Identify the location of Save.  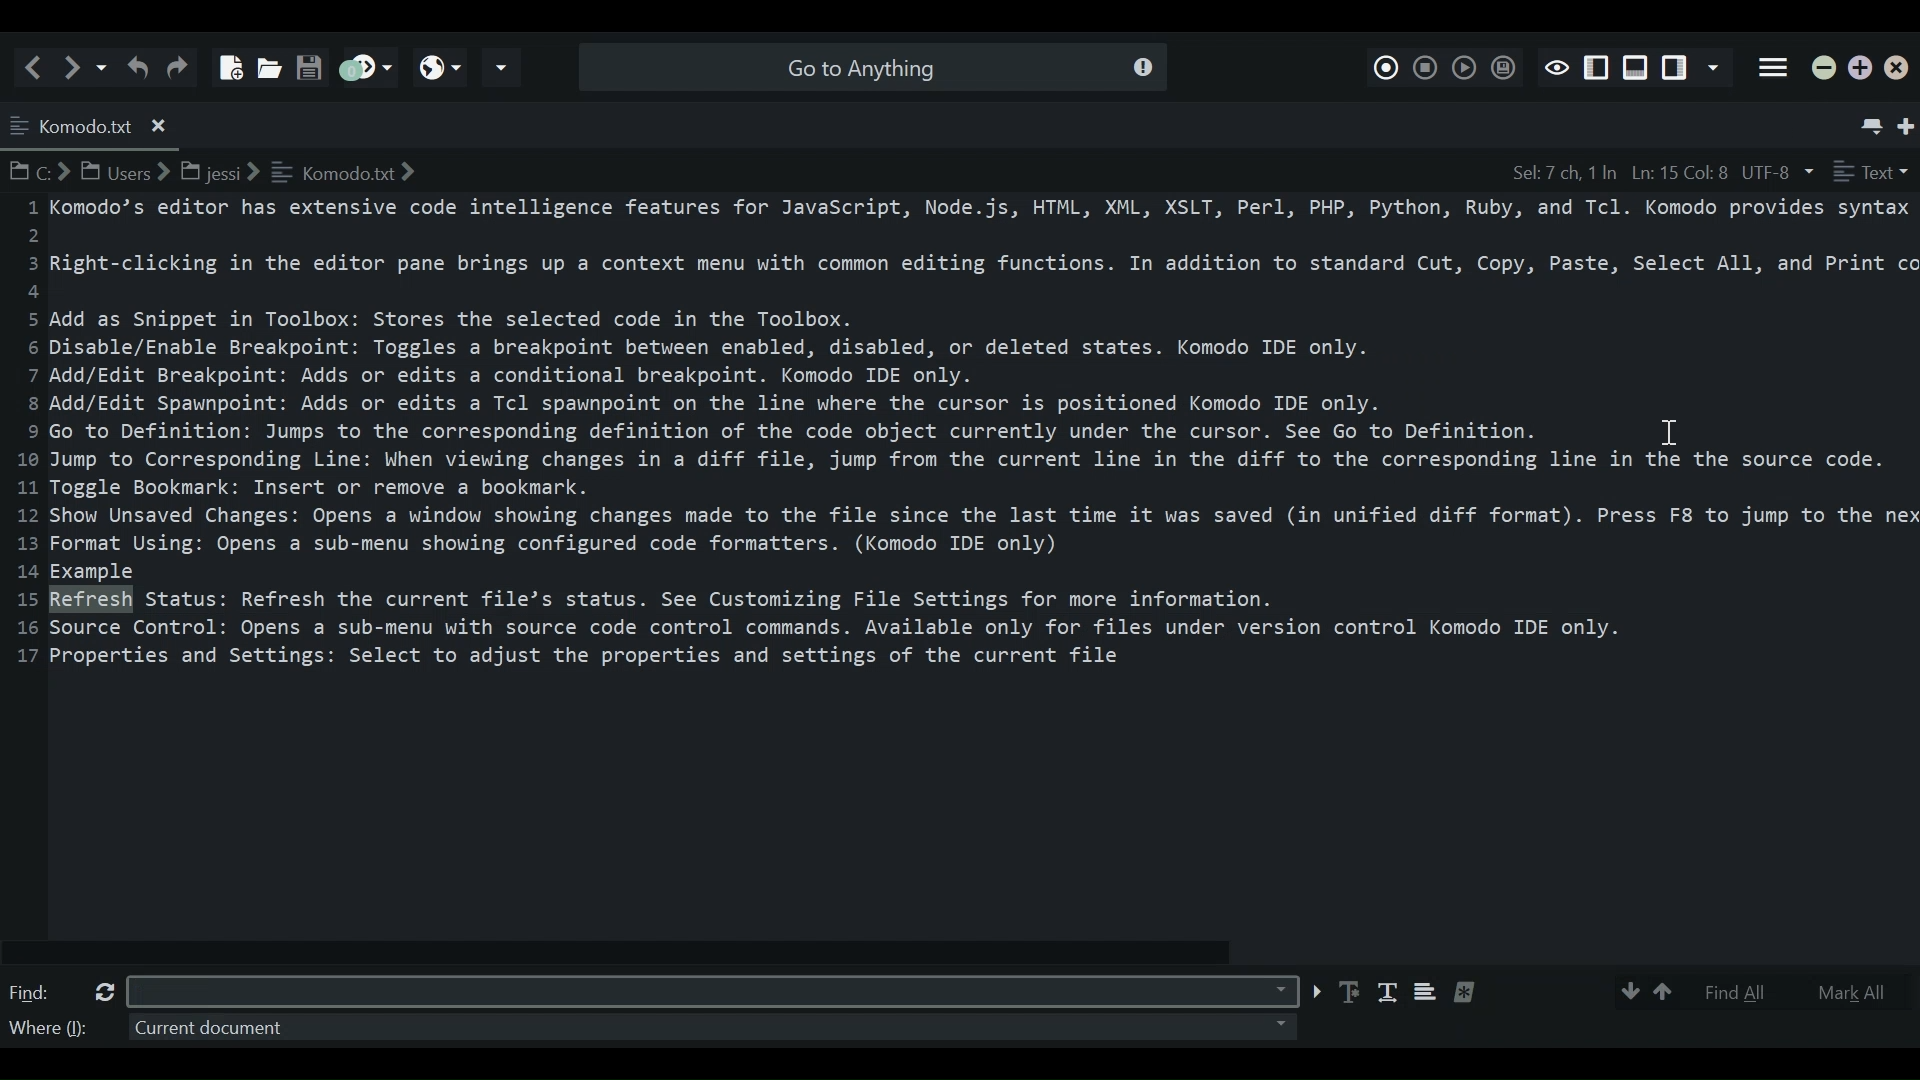
(308, 61).